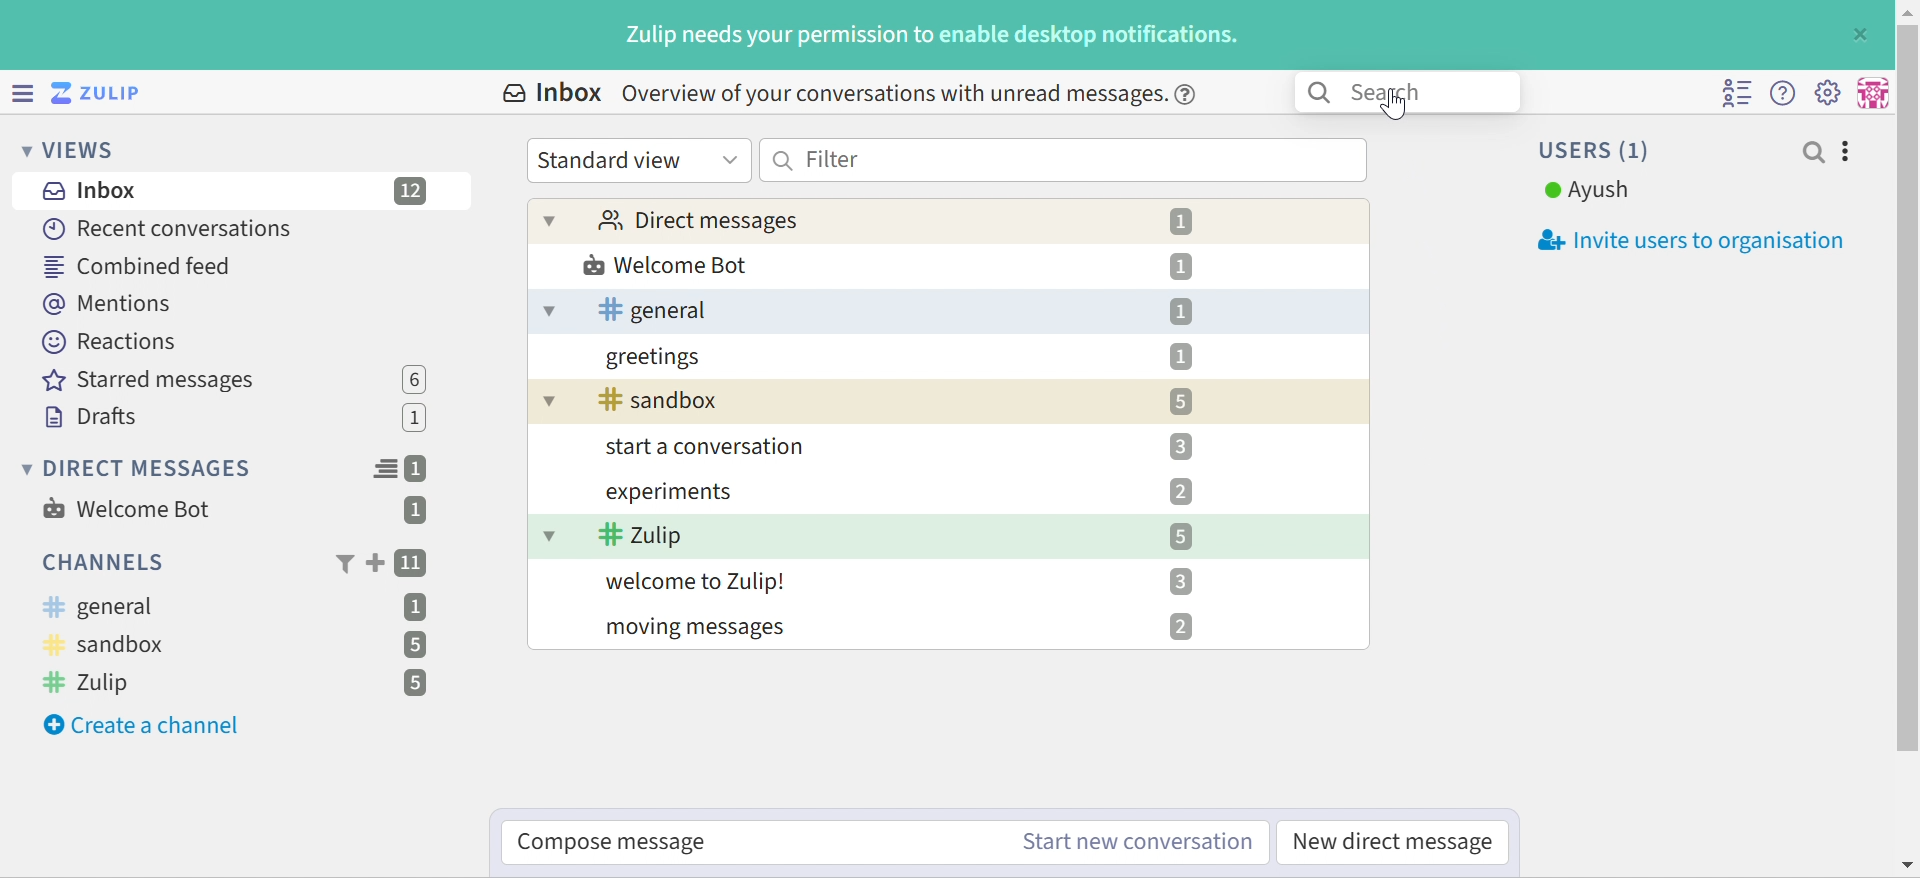 The height and width of the screenshot is (878, 1920). Describe the element at coordinates (1180, 492) in the screenshot. I see `2` at that location.